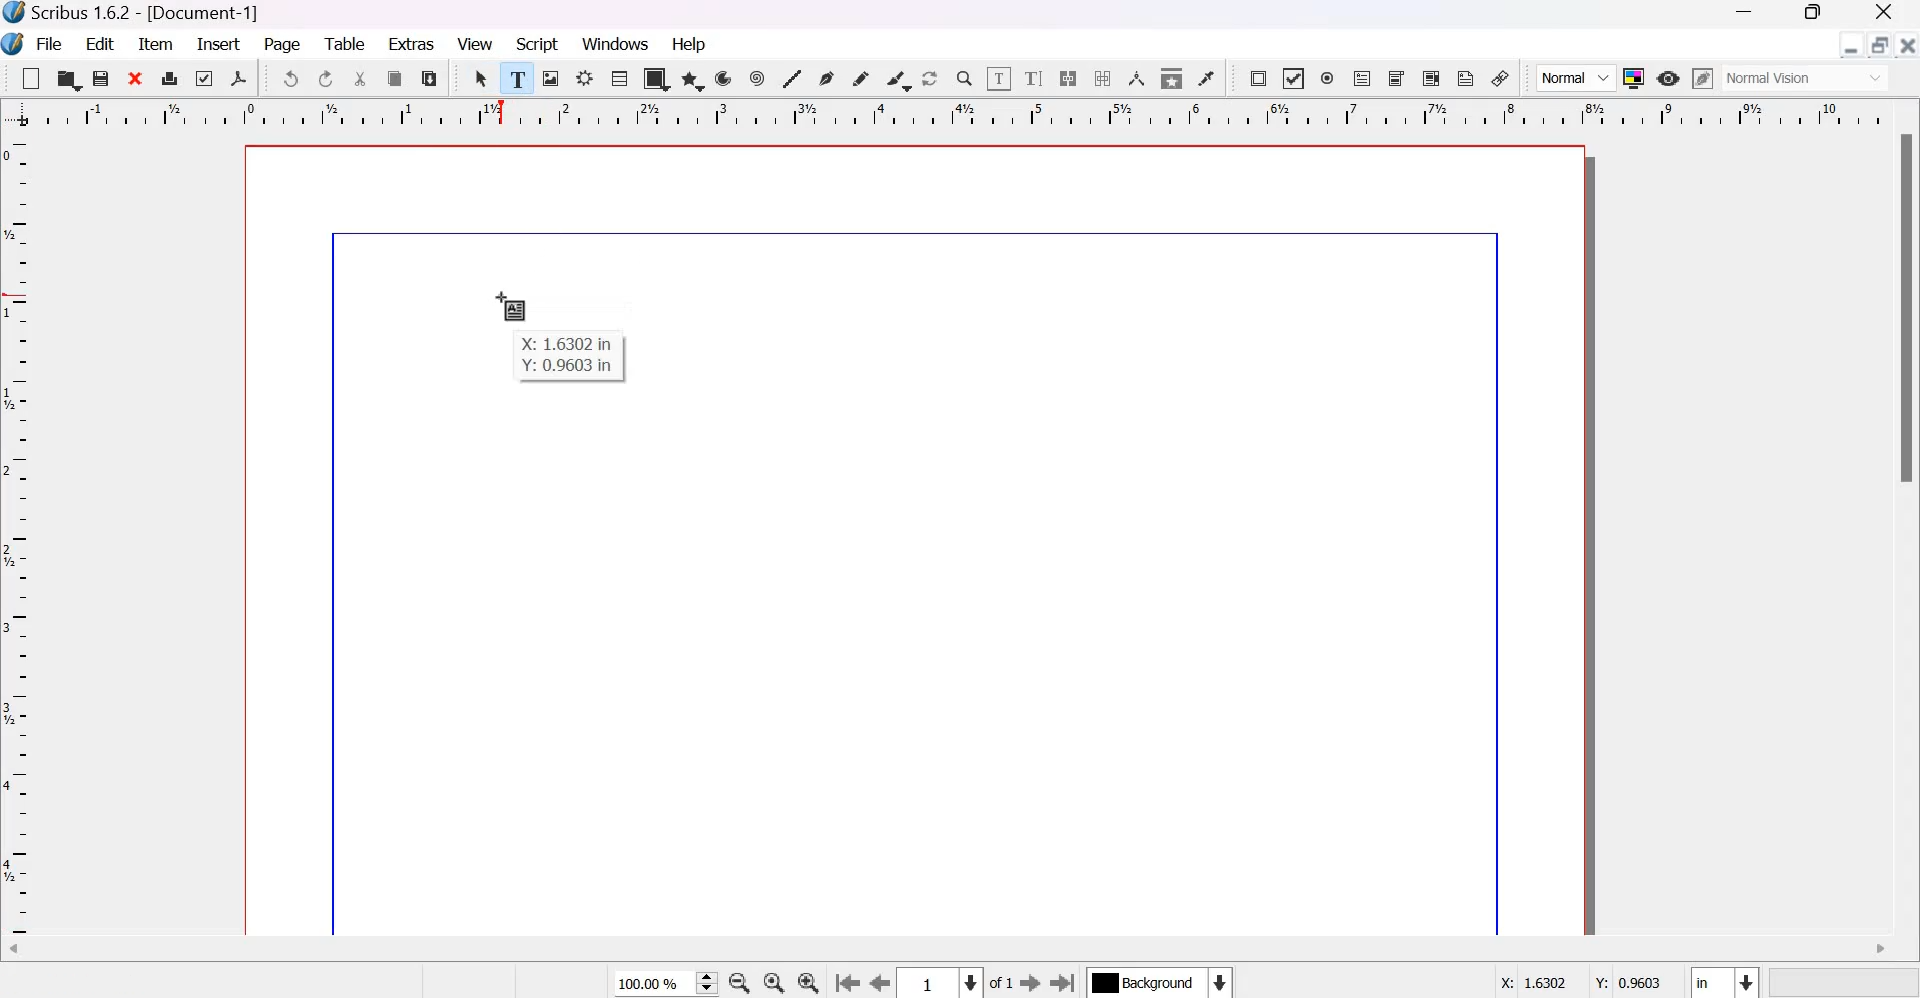 The image size is (1920, 998). What do you see at coordinates (518, 75) in the screenshot?
I see `text frame` at bounding box center [518, 75].